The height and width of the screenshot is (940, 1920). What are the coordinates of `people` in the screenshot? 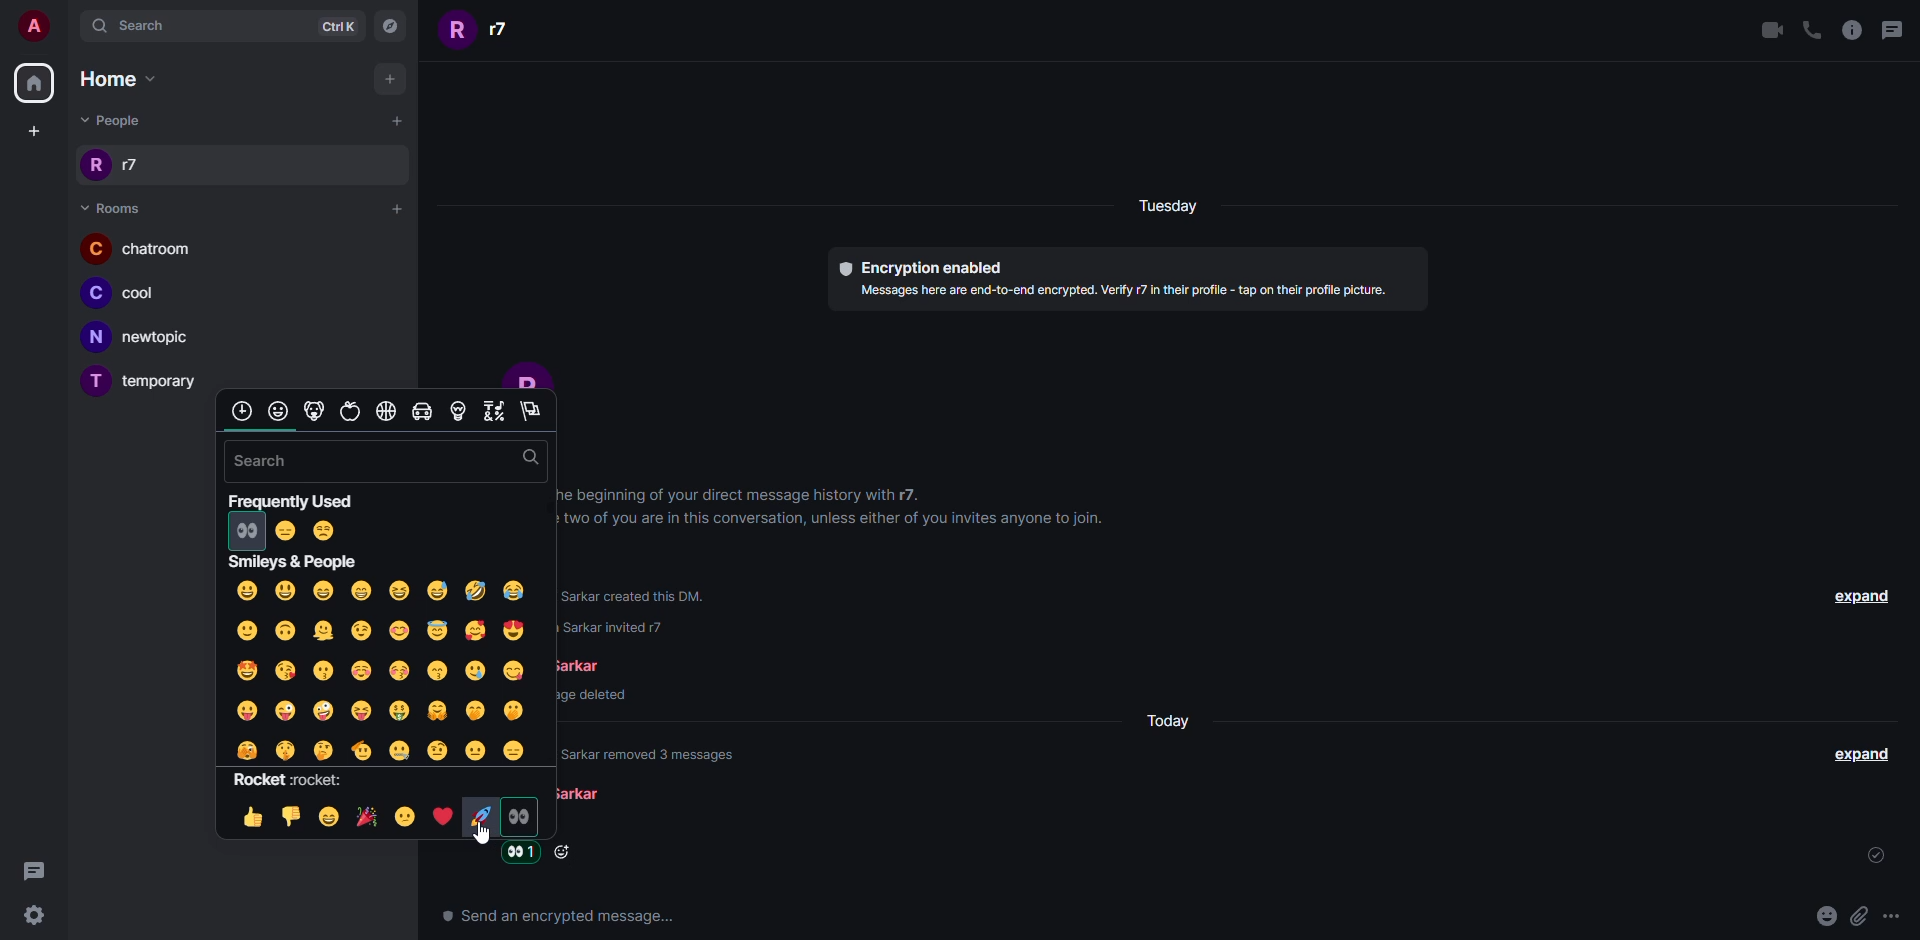 It's located at (592, 795).